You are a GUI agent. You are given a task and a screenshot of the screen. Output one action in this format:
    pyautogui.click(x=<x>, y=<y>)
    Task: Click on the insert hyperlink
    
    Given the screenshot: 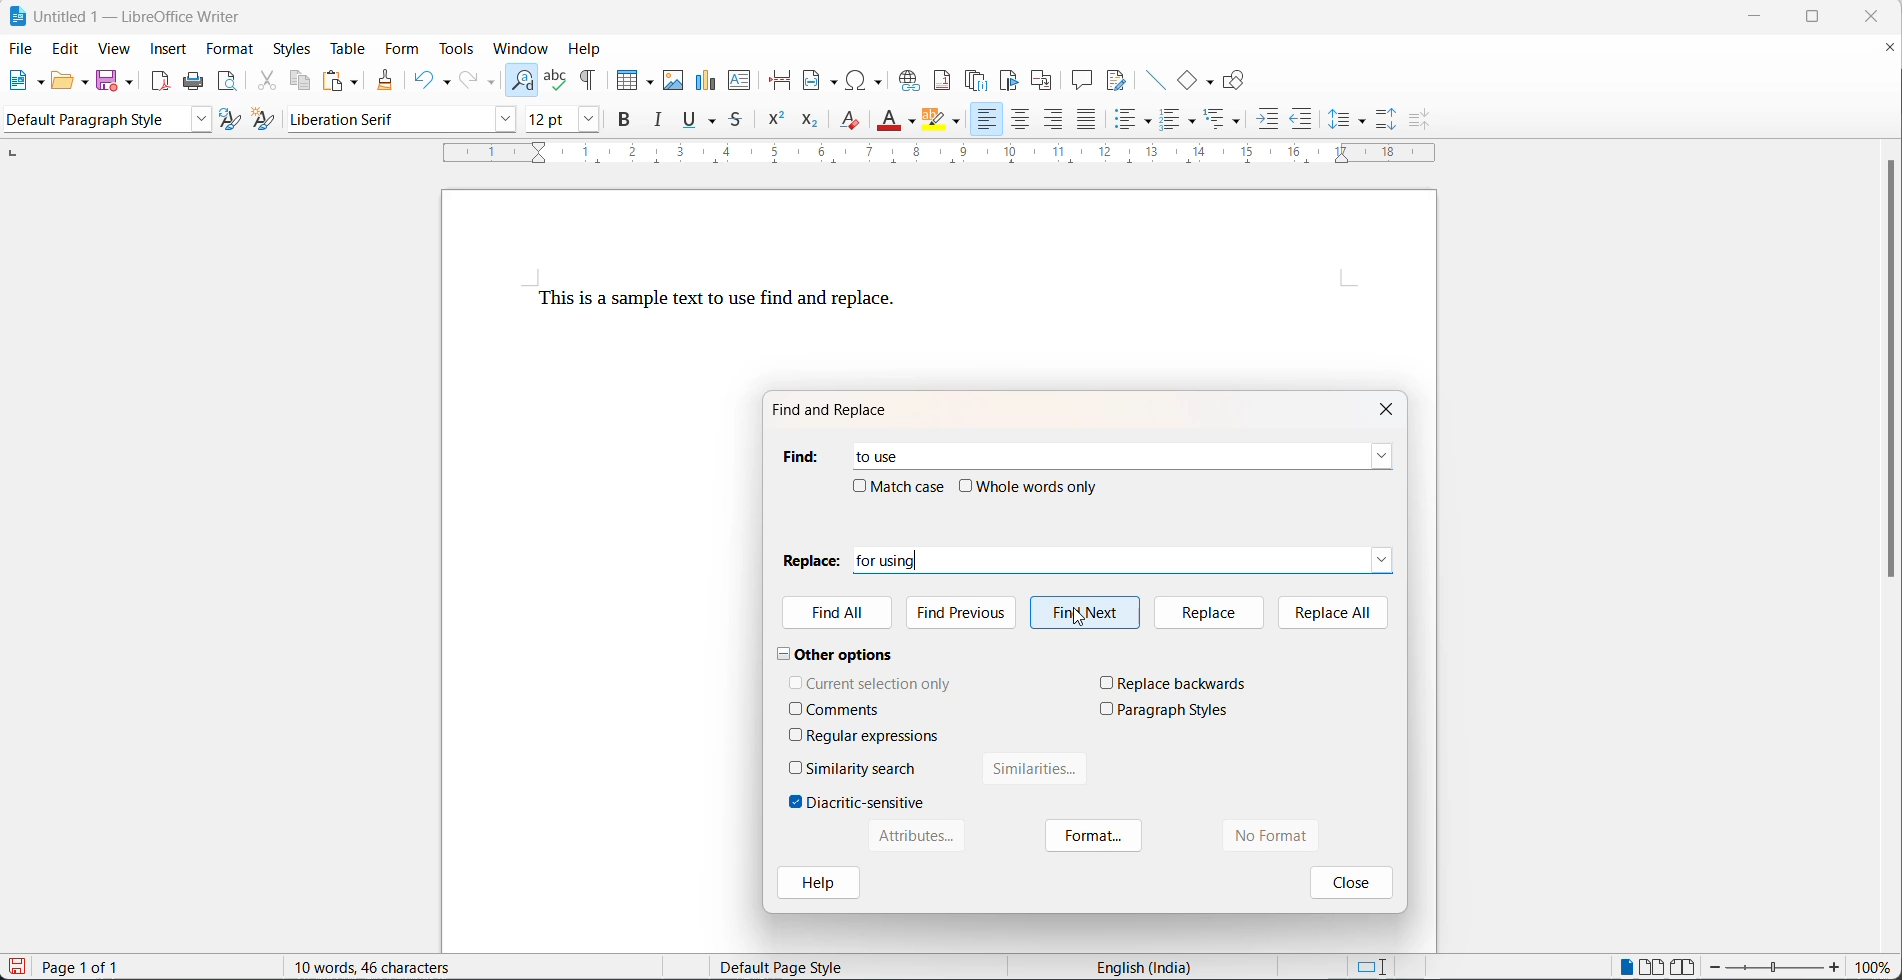 What is the action you would take?
    pyautogui.click(x=911, y=80)
    